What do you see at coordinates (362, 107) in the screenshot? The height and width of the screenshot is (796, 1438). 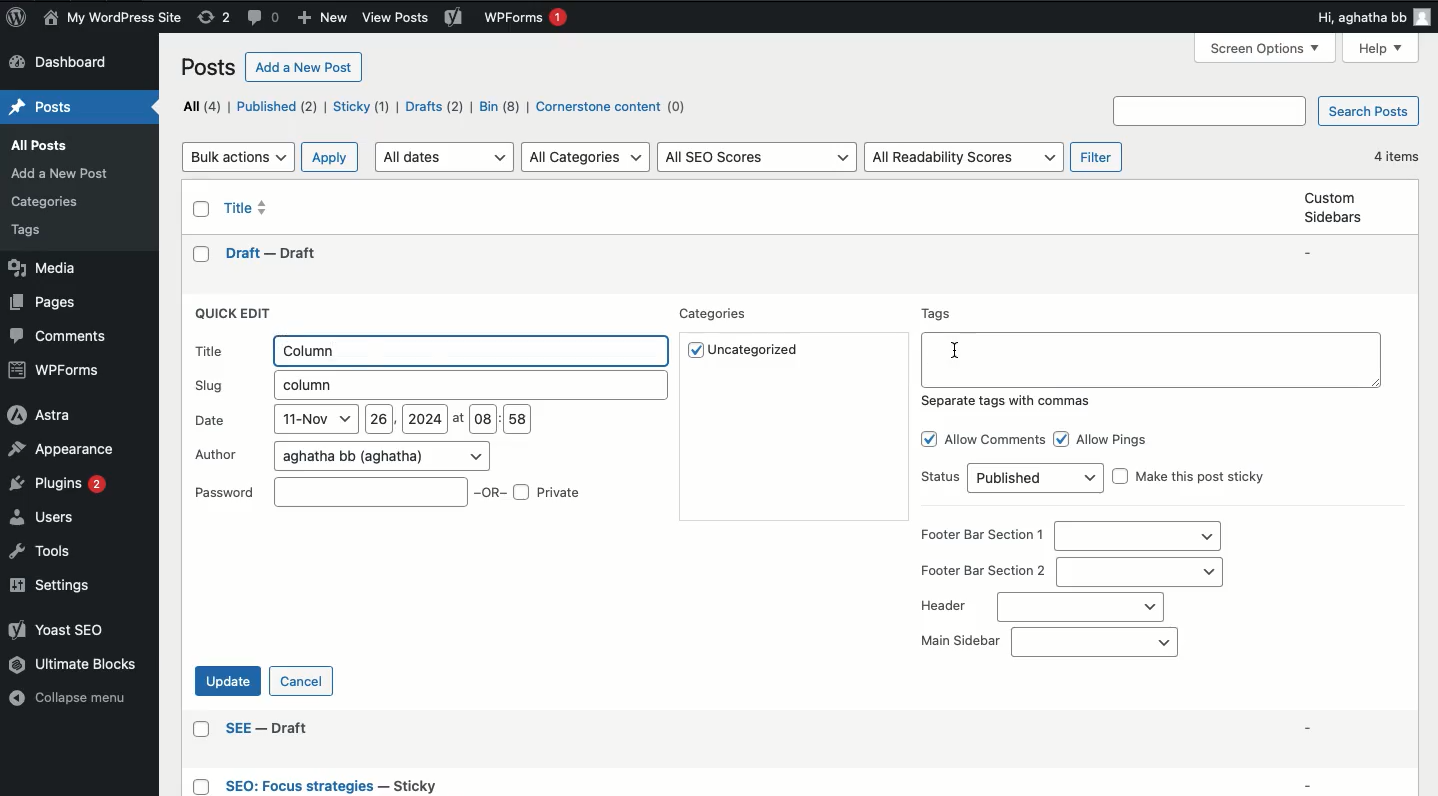 I see `Sticky` at bounding box center [362, 107].